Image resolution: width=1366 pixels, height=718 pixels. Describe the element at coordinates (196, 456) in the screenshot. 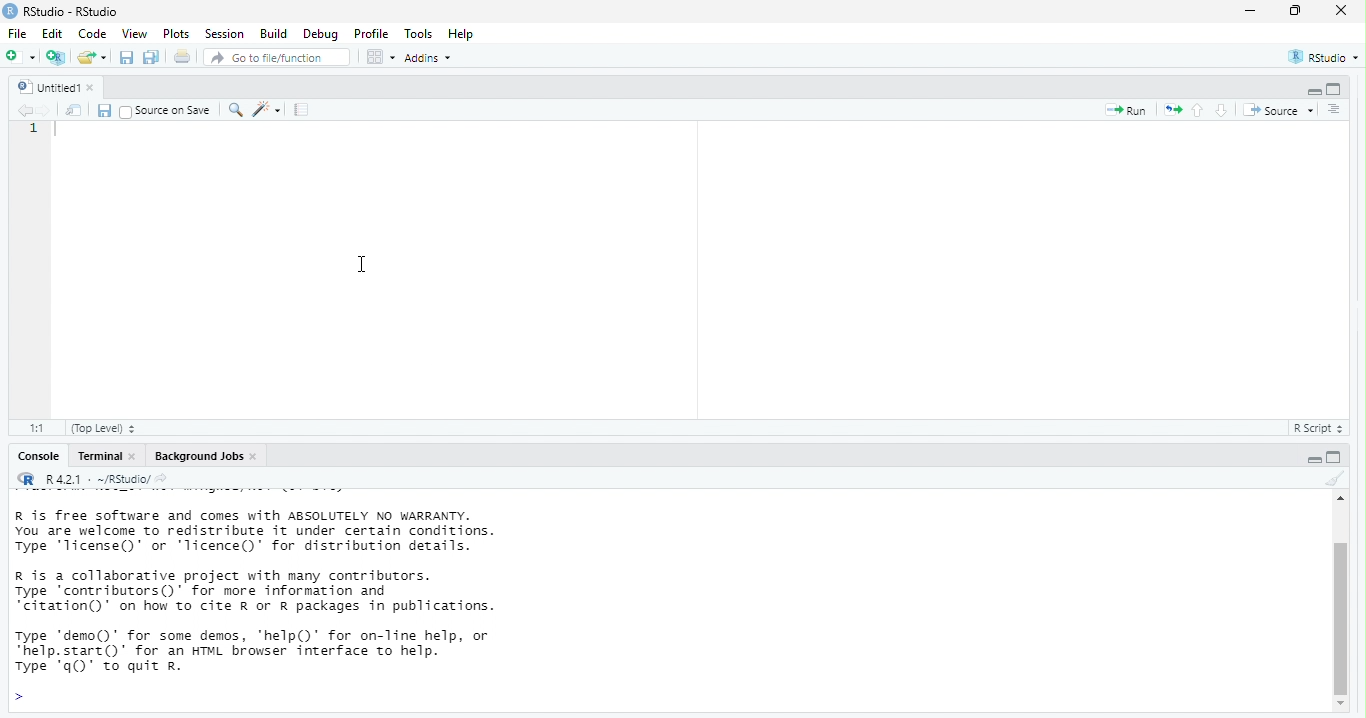

I see `Background jobs` at that location.